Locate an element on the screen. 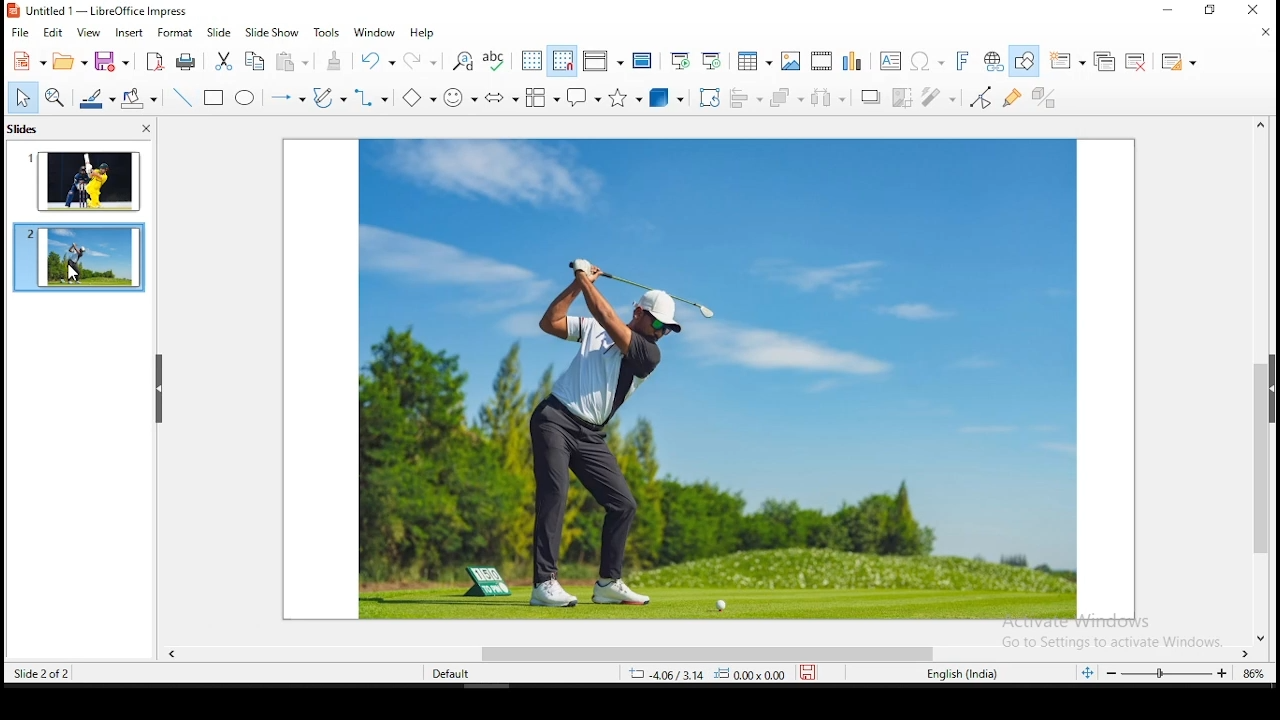  Shadow is located at coordinates (866, 98).